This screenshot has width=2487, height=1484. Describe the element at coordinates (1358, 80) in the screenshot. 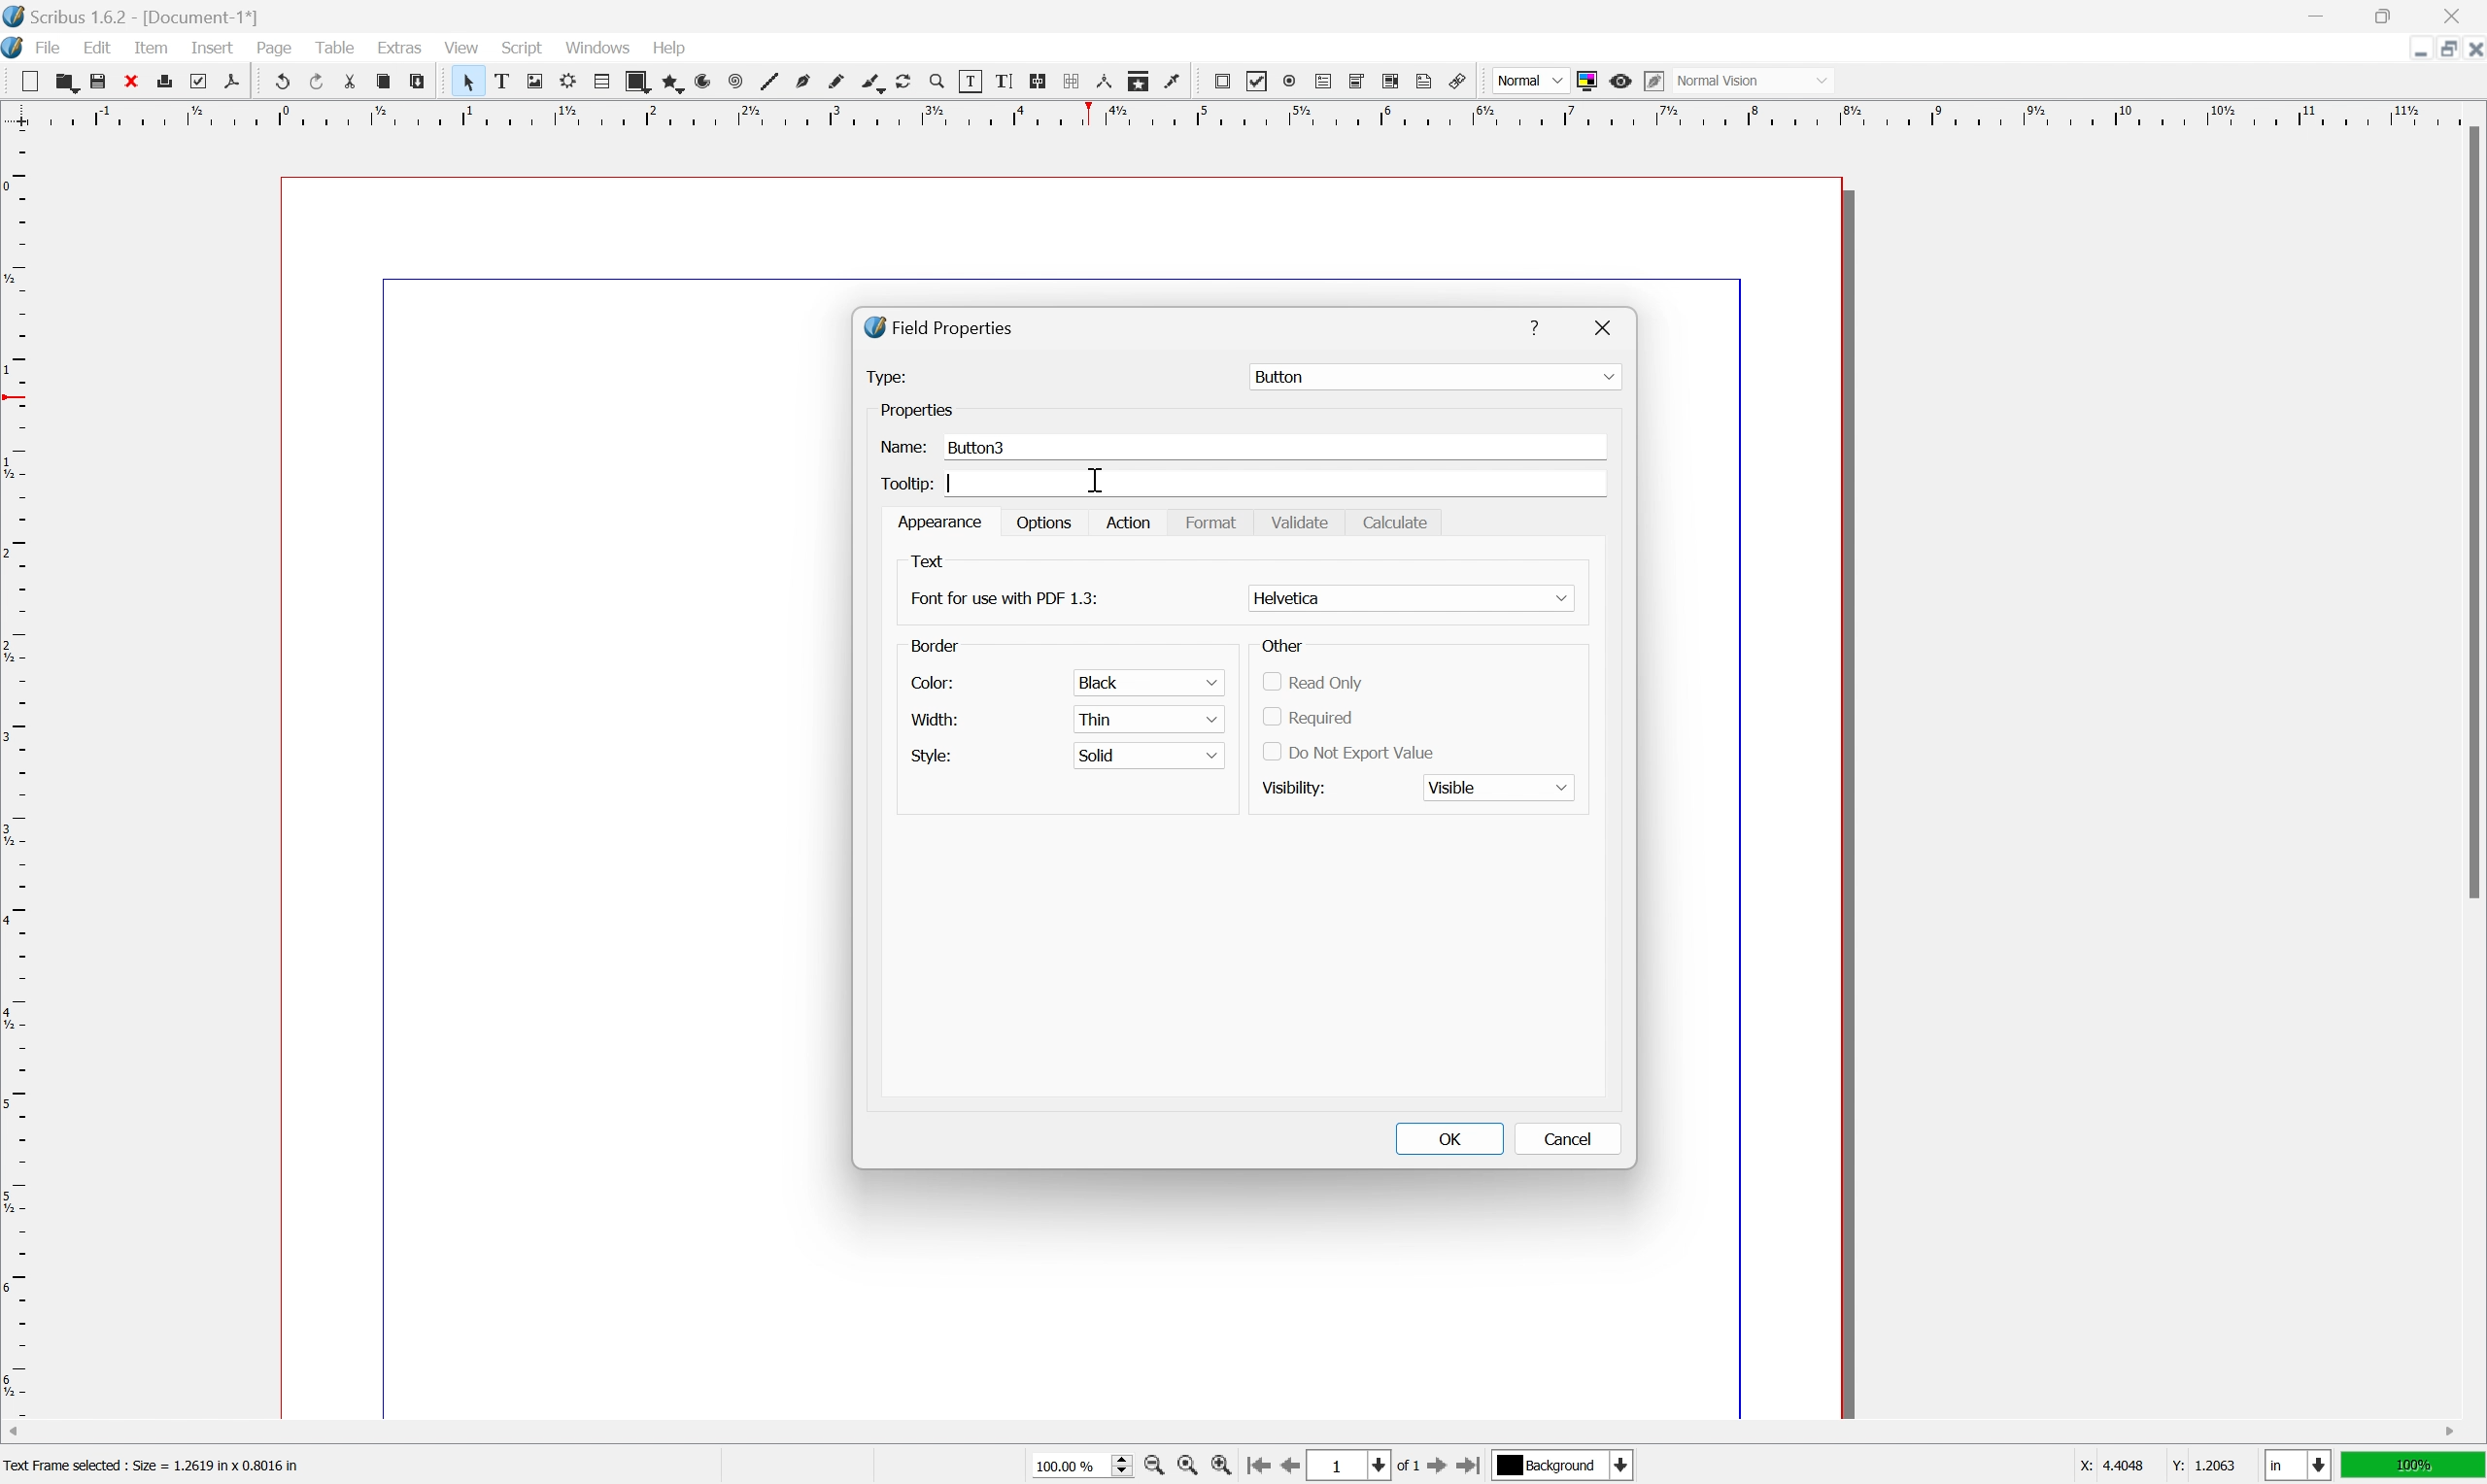

I see `pdf combo box` at that location.